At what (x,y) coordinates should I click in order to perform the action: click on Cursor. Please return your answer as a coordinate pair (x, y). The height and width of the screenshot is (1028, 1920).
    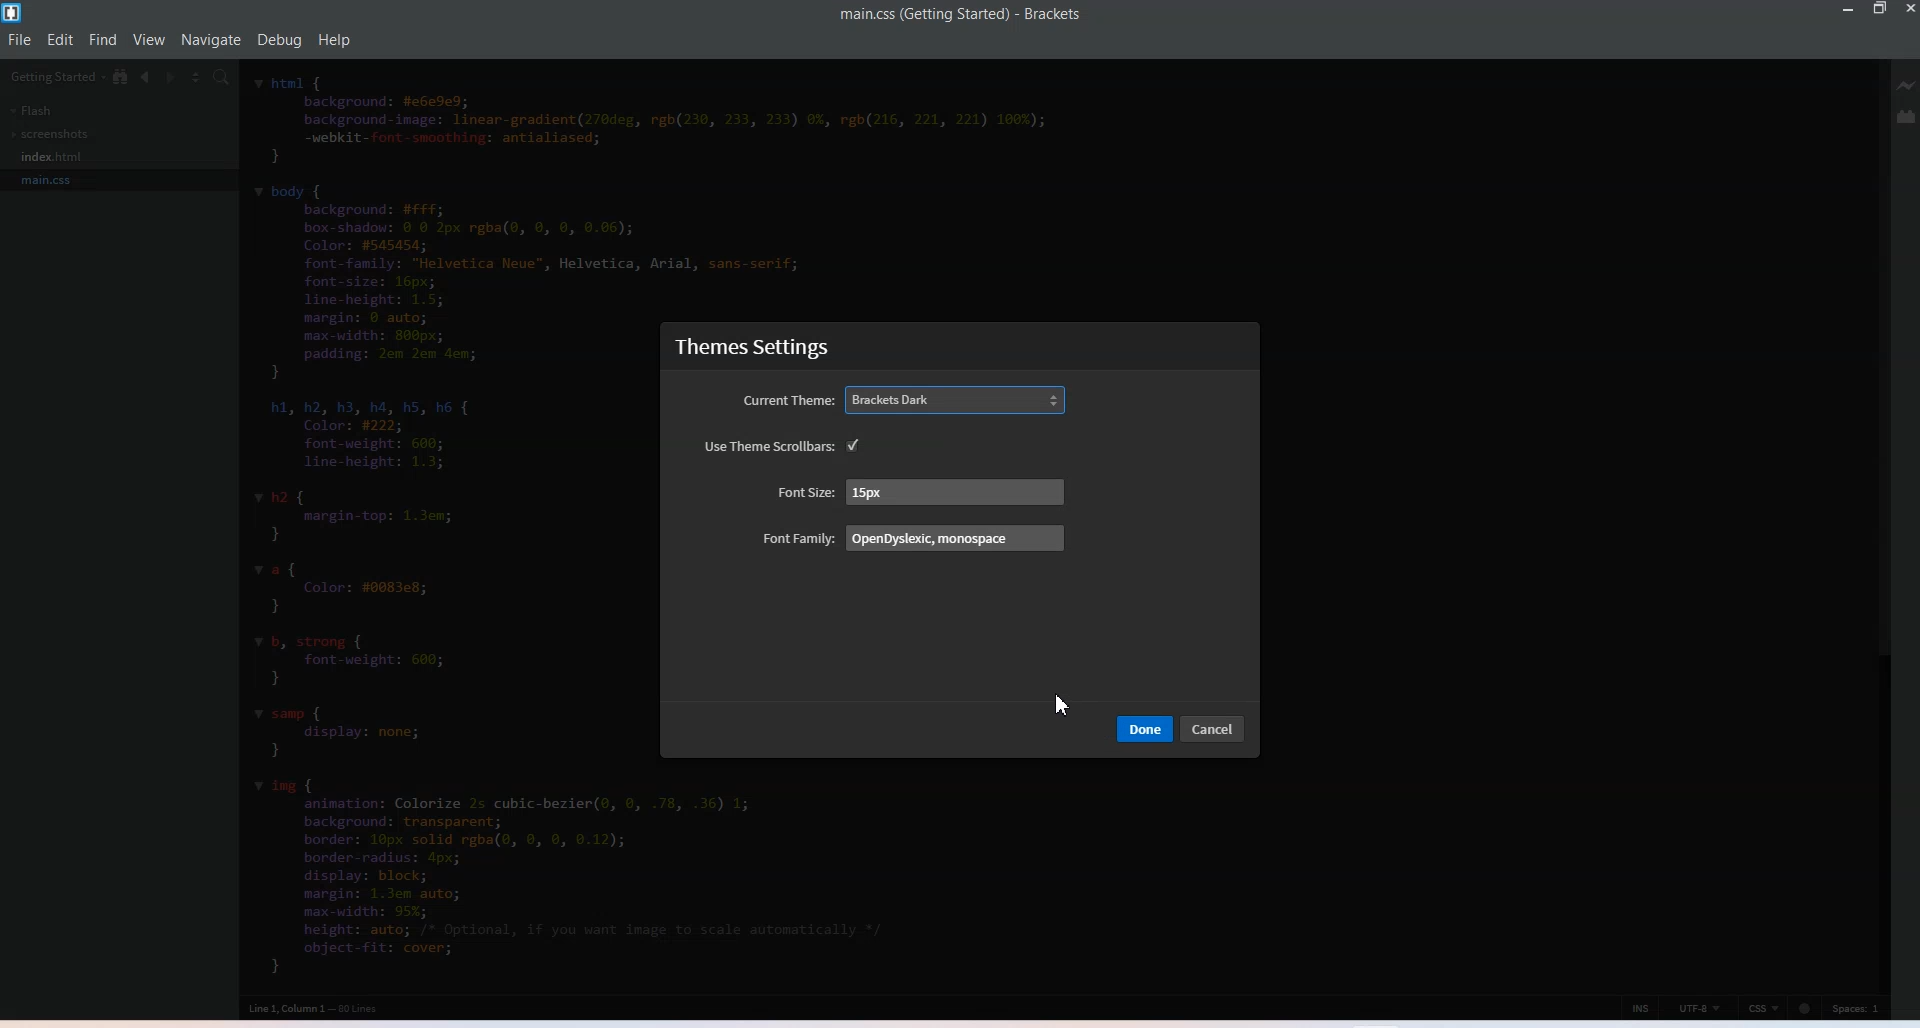
    Looking at the image, I should click on (1070, 693).